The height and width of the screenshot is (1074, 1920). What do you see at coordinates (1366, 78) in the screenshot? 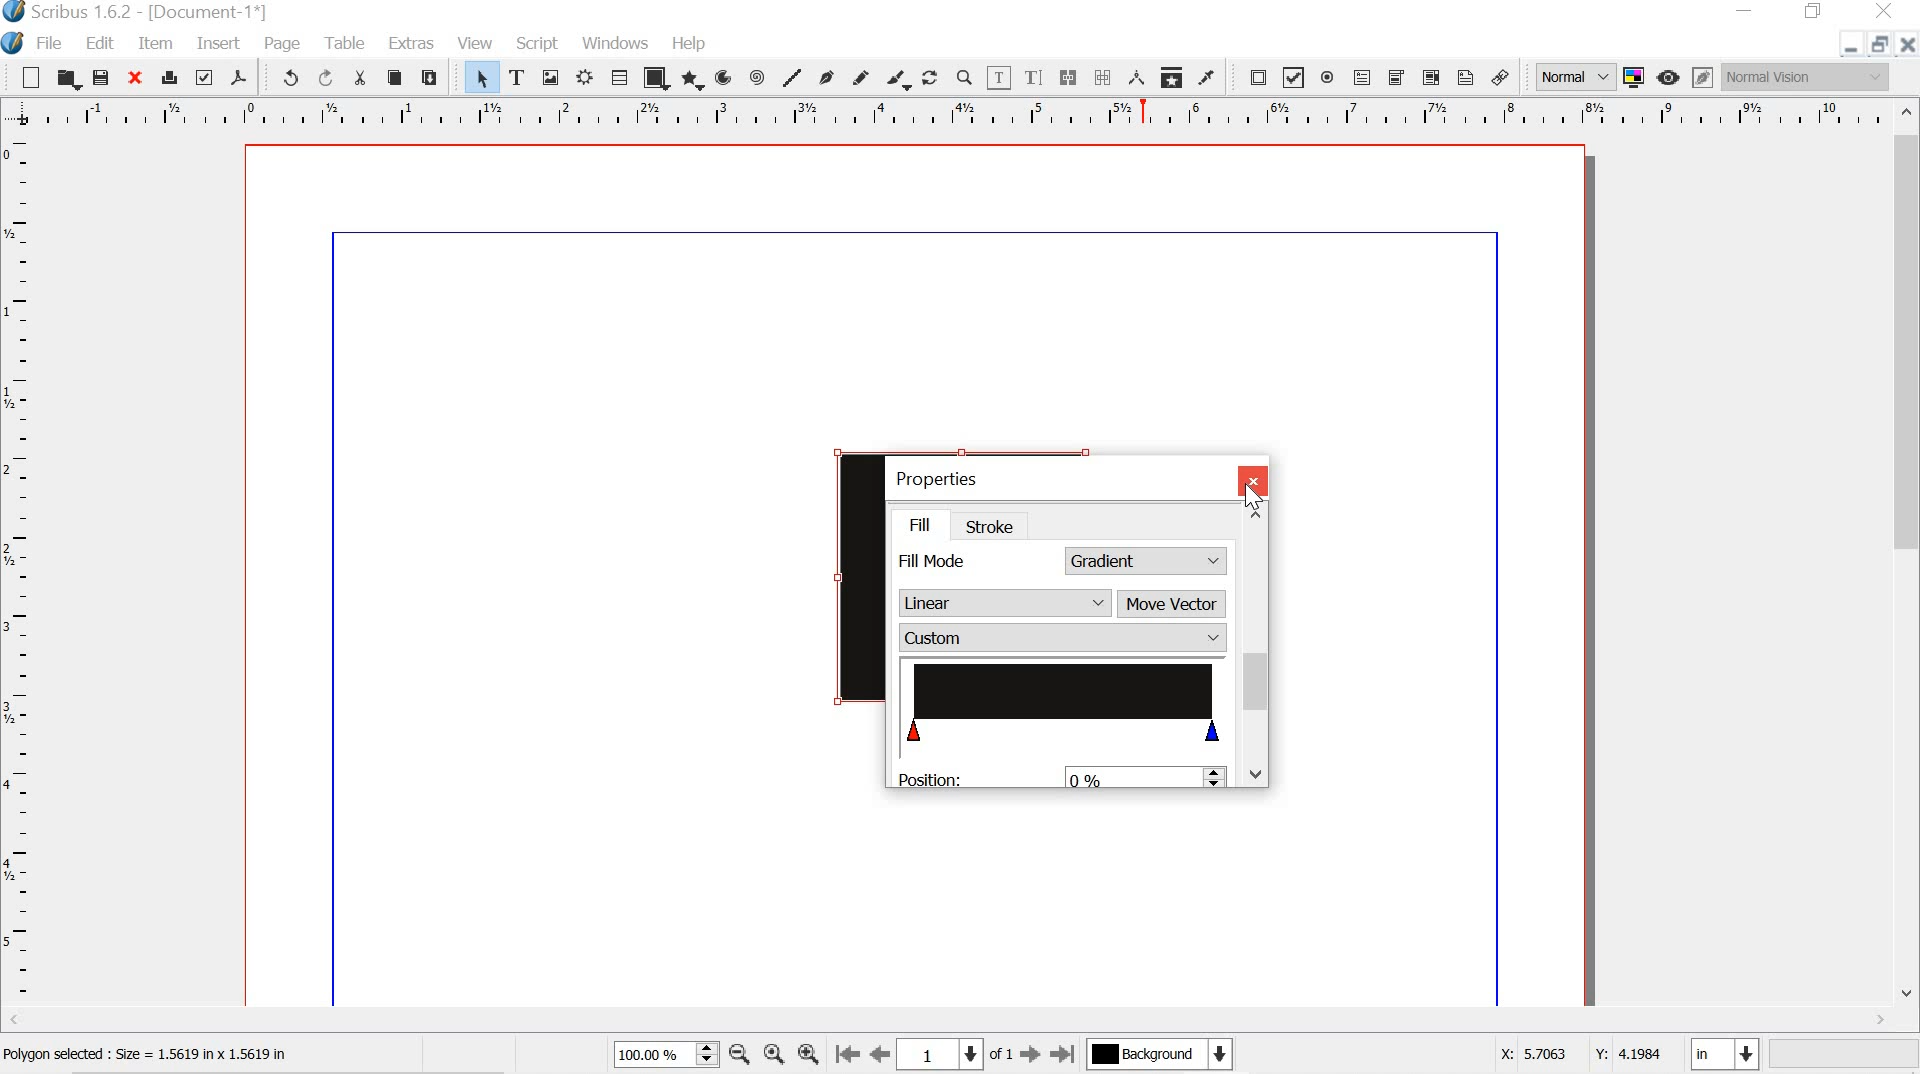
I see `pdf text field` at bounding box center [1366, 78].